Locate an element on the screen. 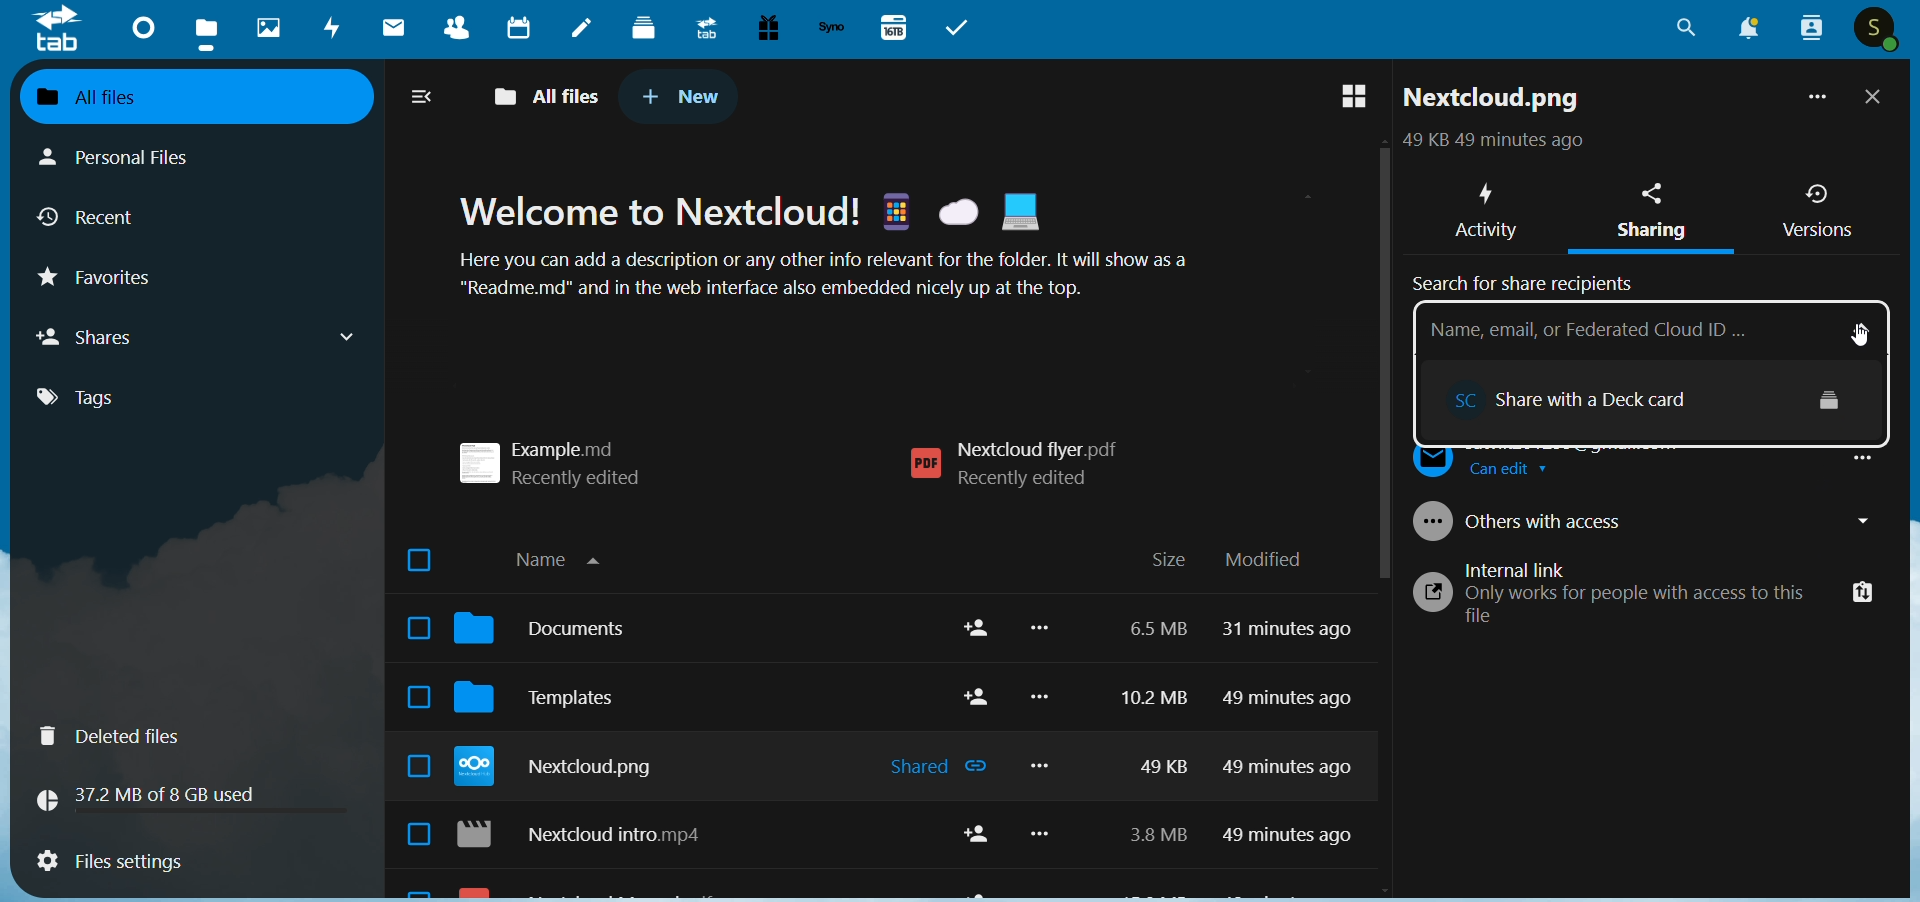 Image resolution: width=1920 pixels, height=902 pixels. view is located at coordinates (1343, 98).